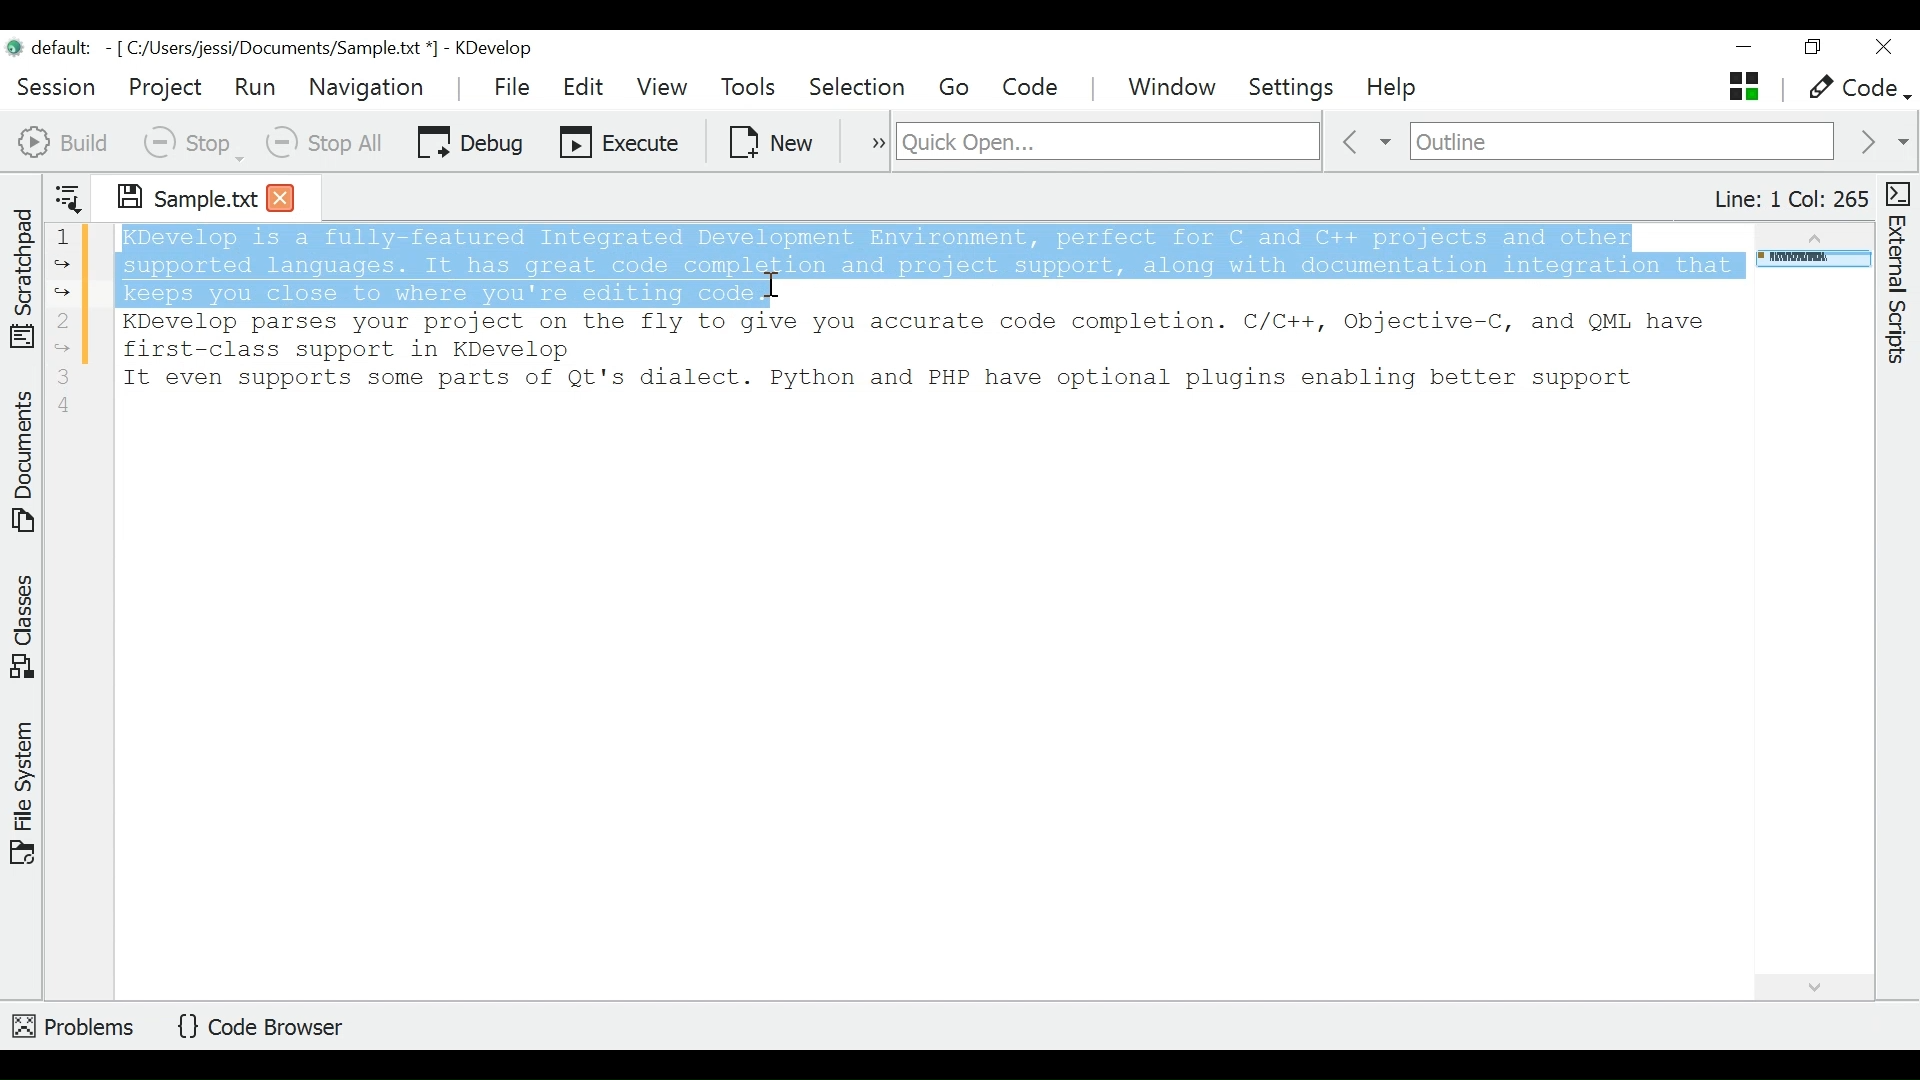 The image size is (1920, 1080). I want to click on Close, so click(1882, 48).